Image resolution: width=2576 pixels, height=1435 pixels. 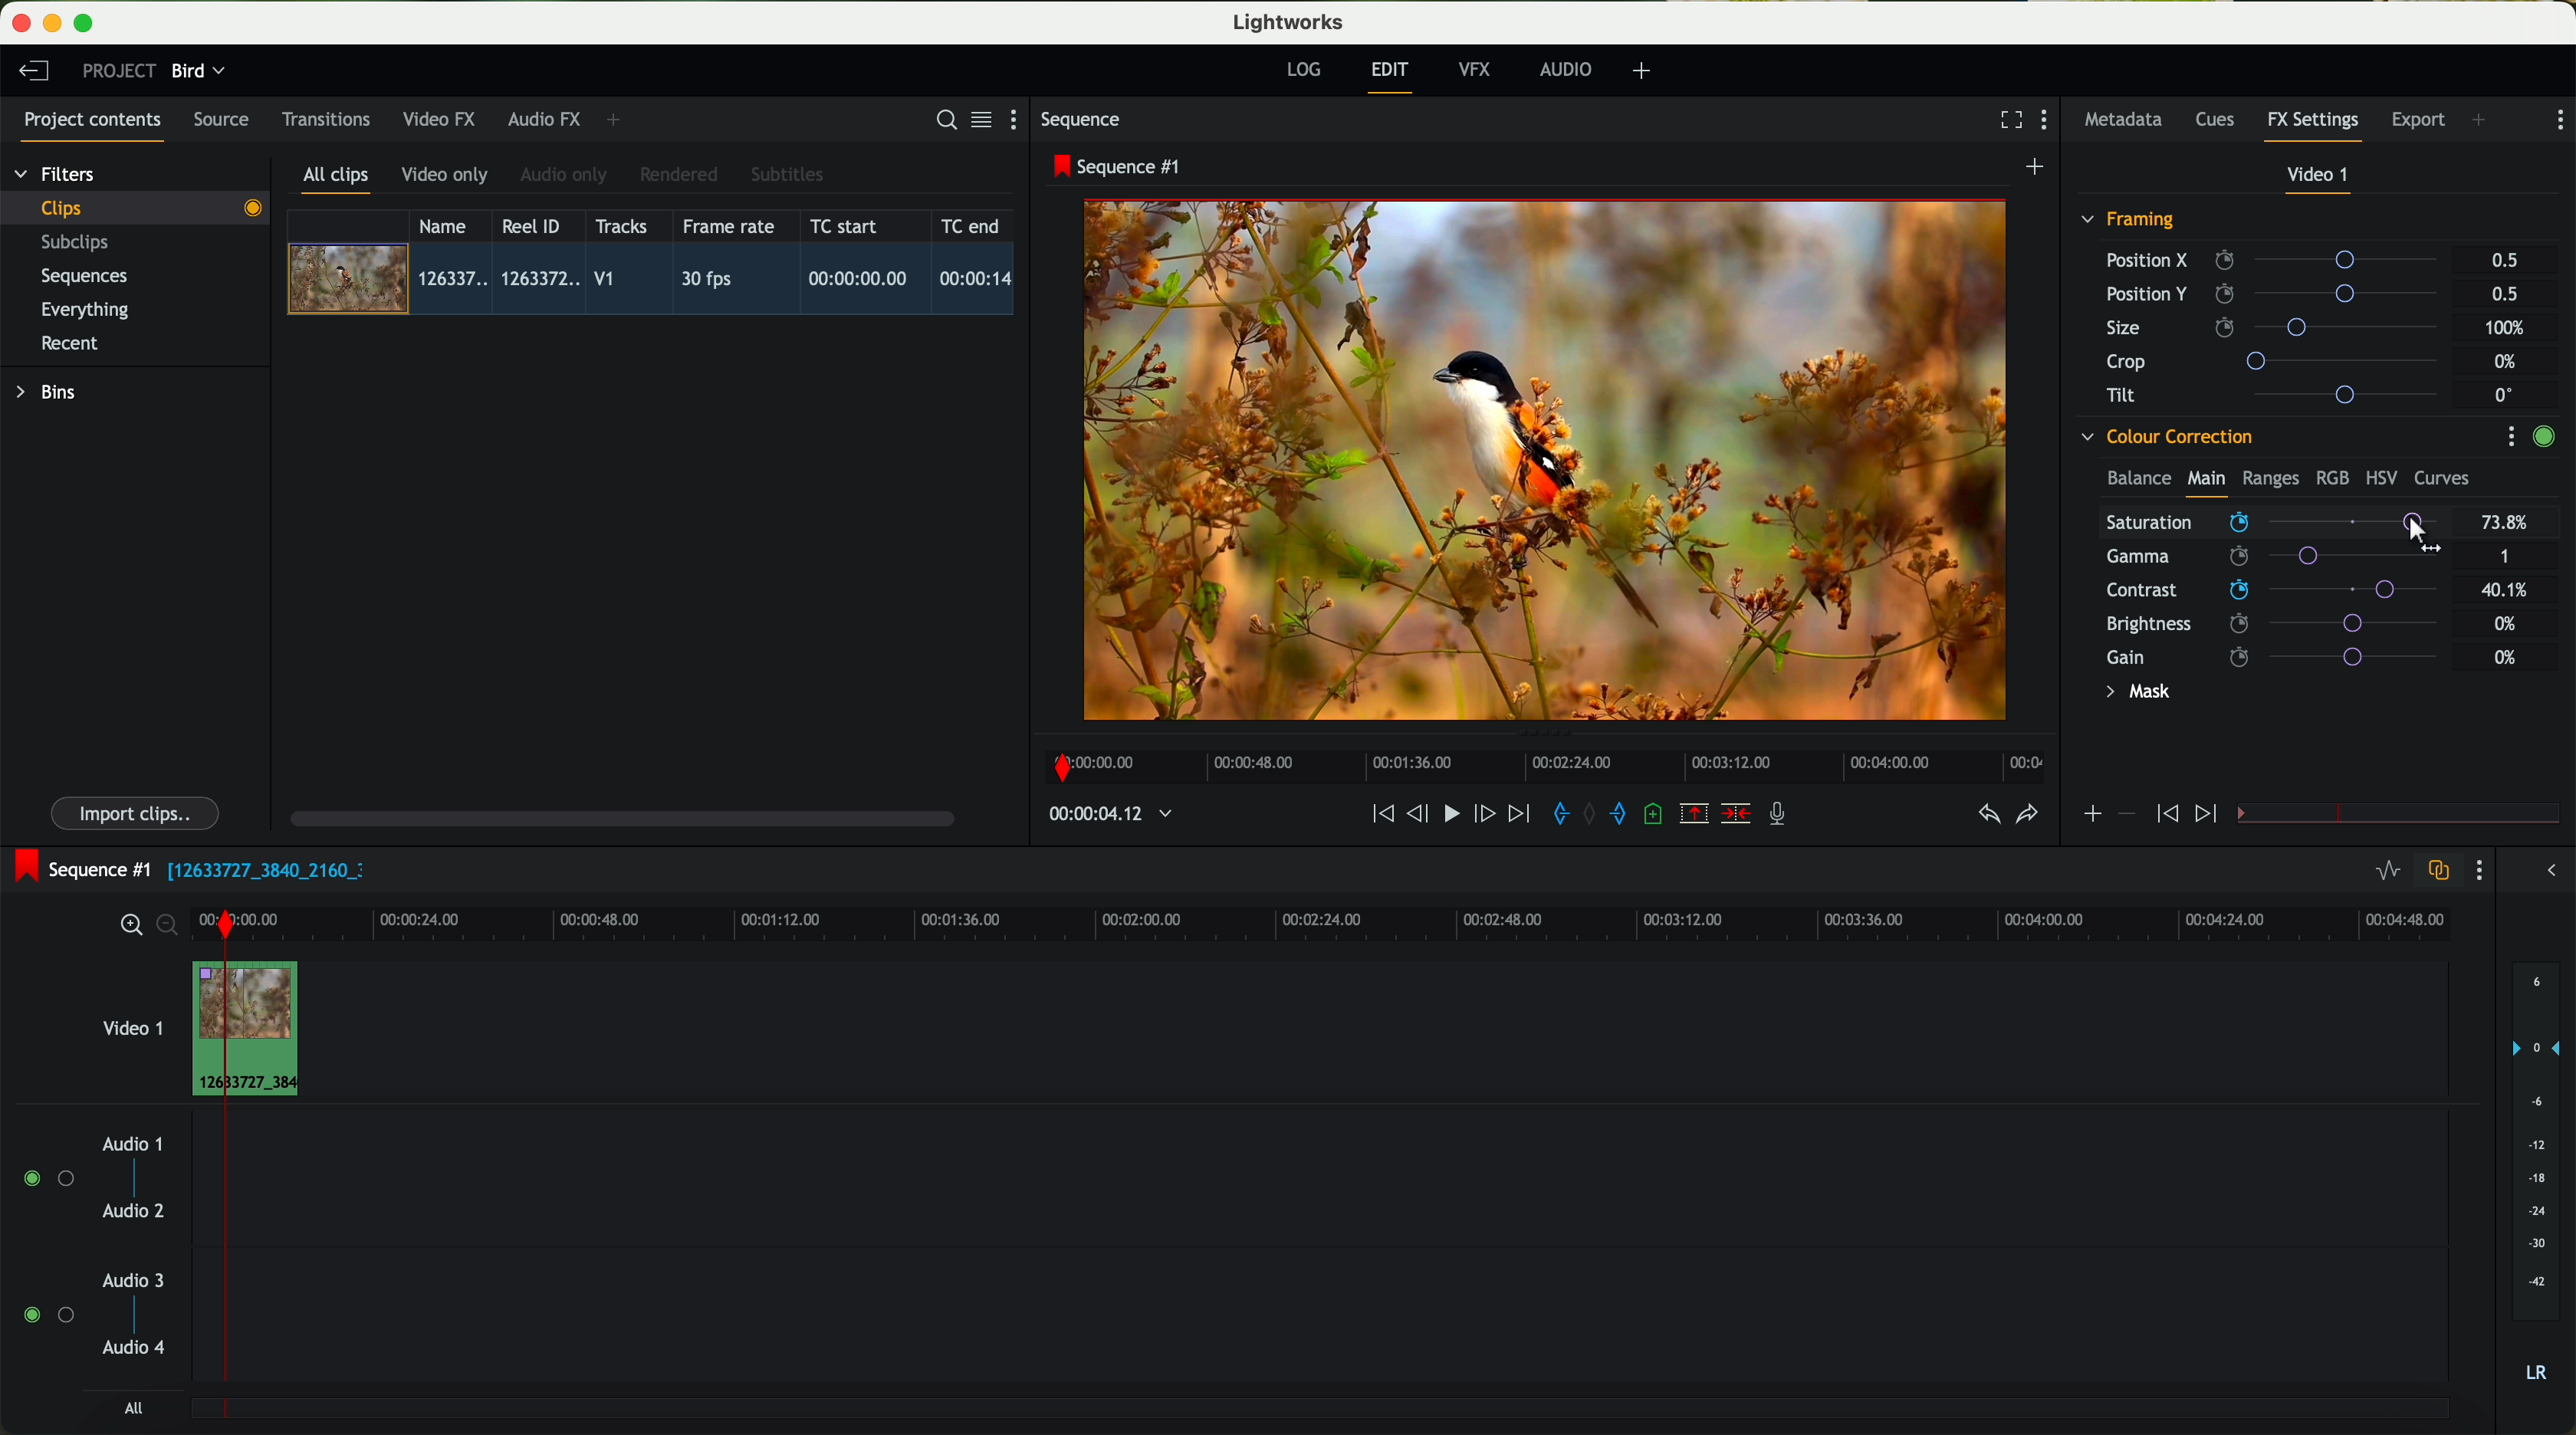 What do you see at coordinates (2270, 477) in the screenshot?
I see `ranges` at bounding box center [2270, 477].